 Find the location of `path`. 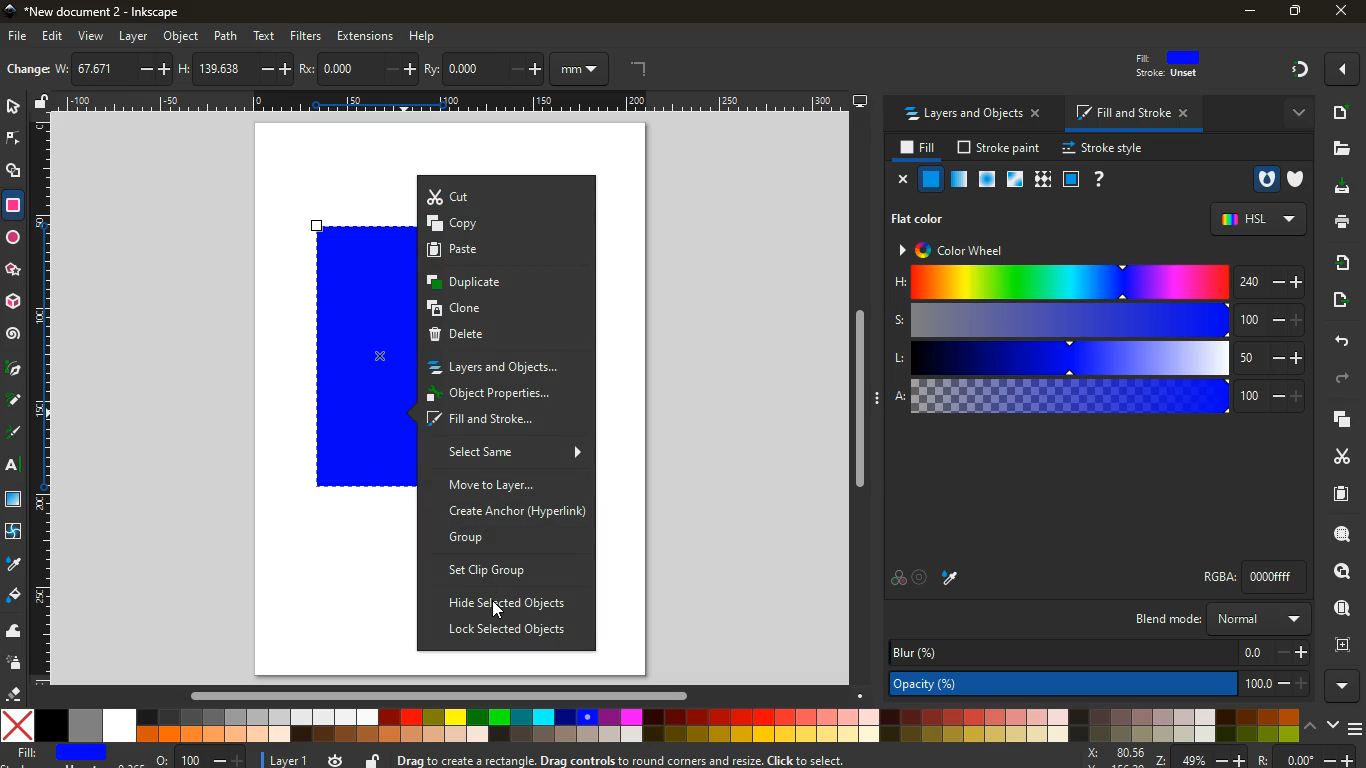

path is located at coordinates (225, 36).